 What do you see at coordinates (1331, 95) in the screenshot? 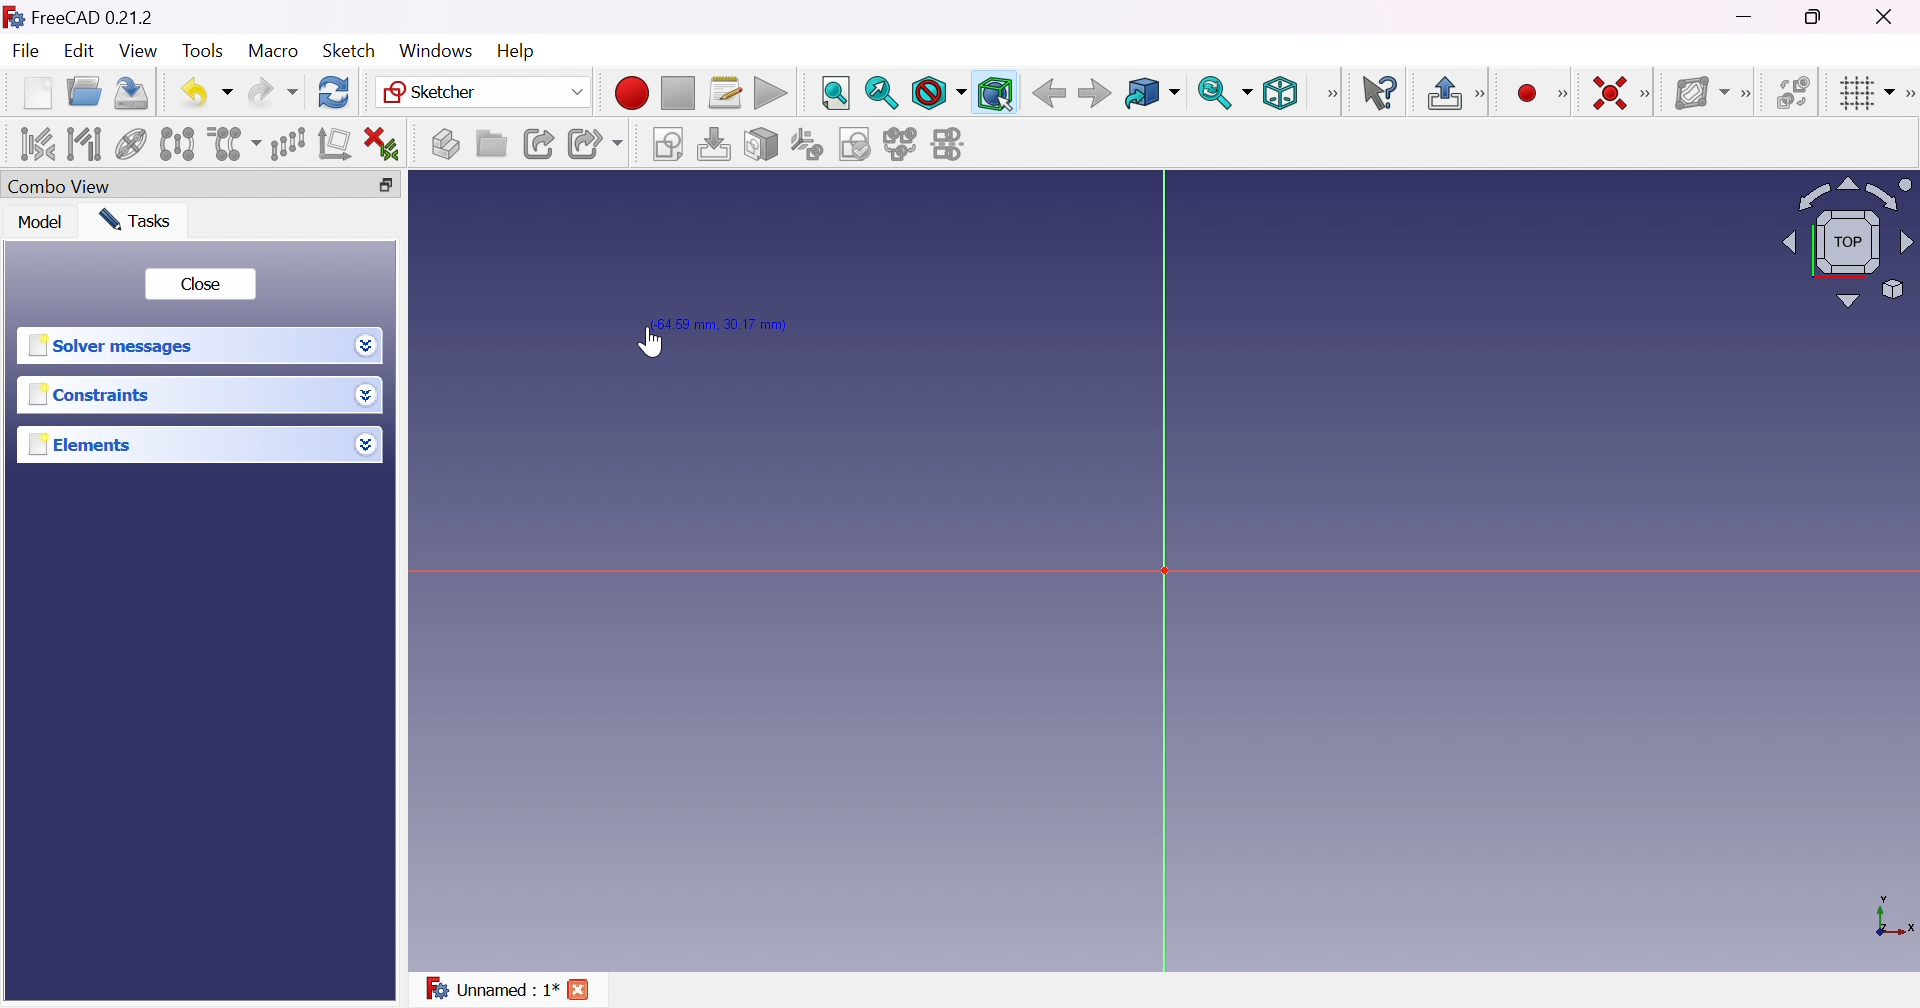
I see `View` at bounding box center [1331, 95].